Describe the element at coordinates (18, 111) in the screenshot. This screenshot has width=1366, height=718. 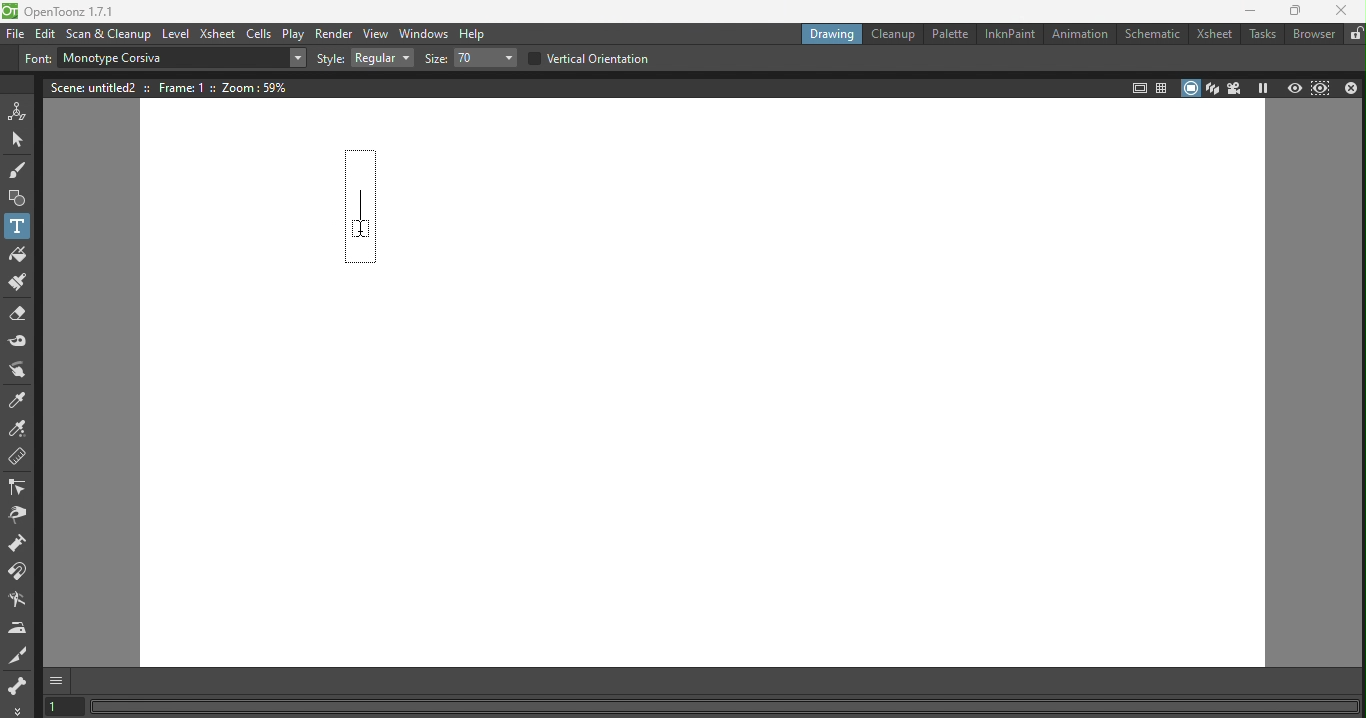
I see `Animate tool` at that location.